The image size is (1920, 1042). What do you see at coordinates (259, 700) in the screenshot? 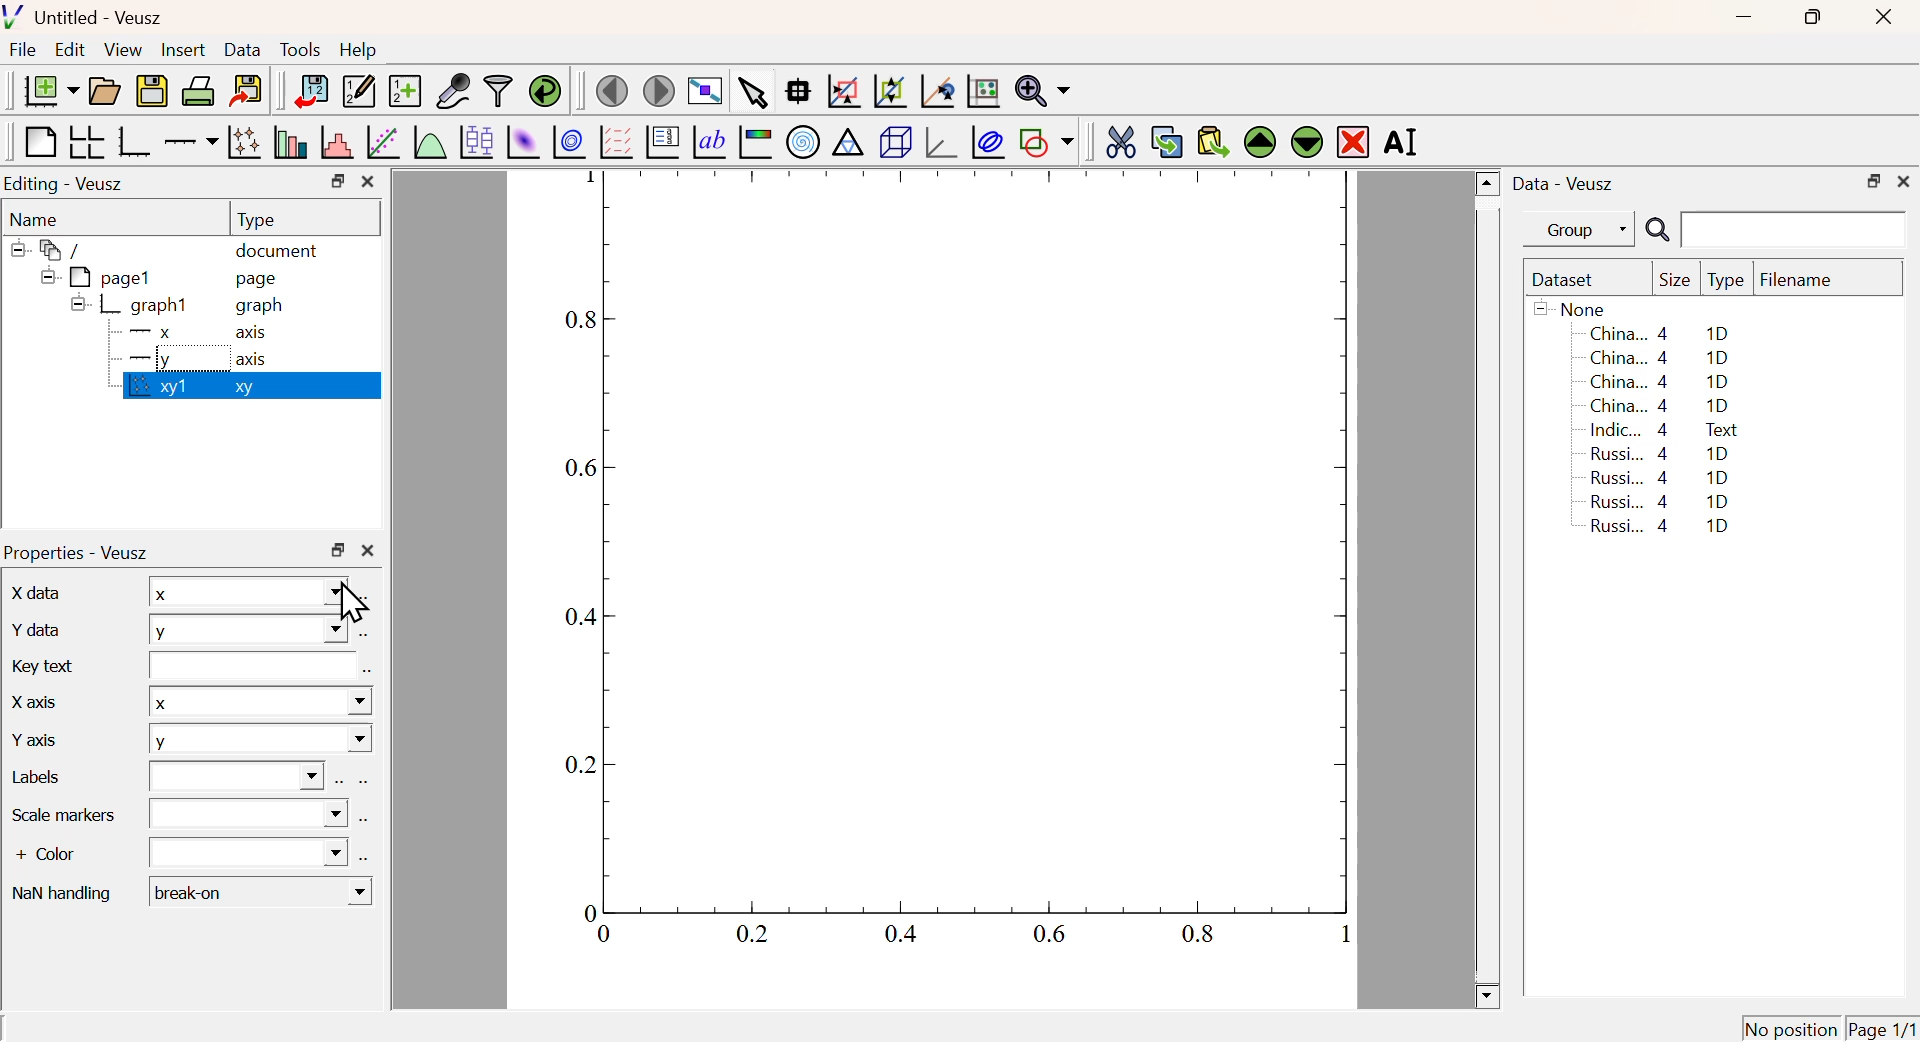
I see `X` at bounding box center [259, 700].